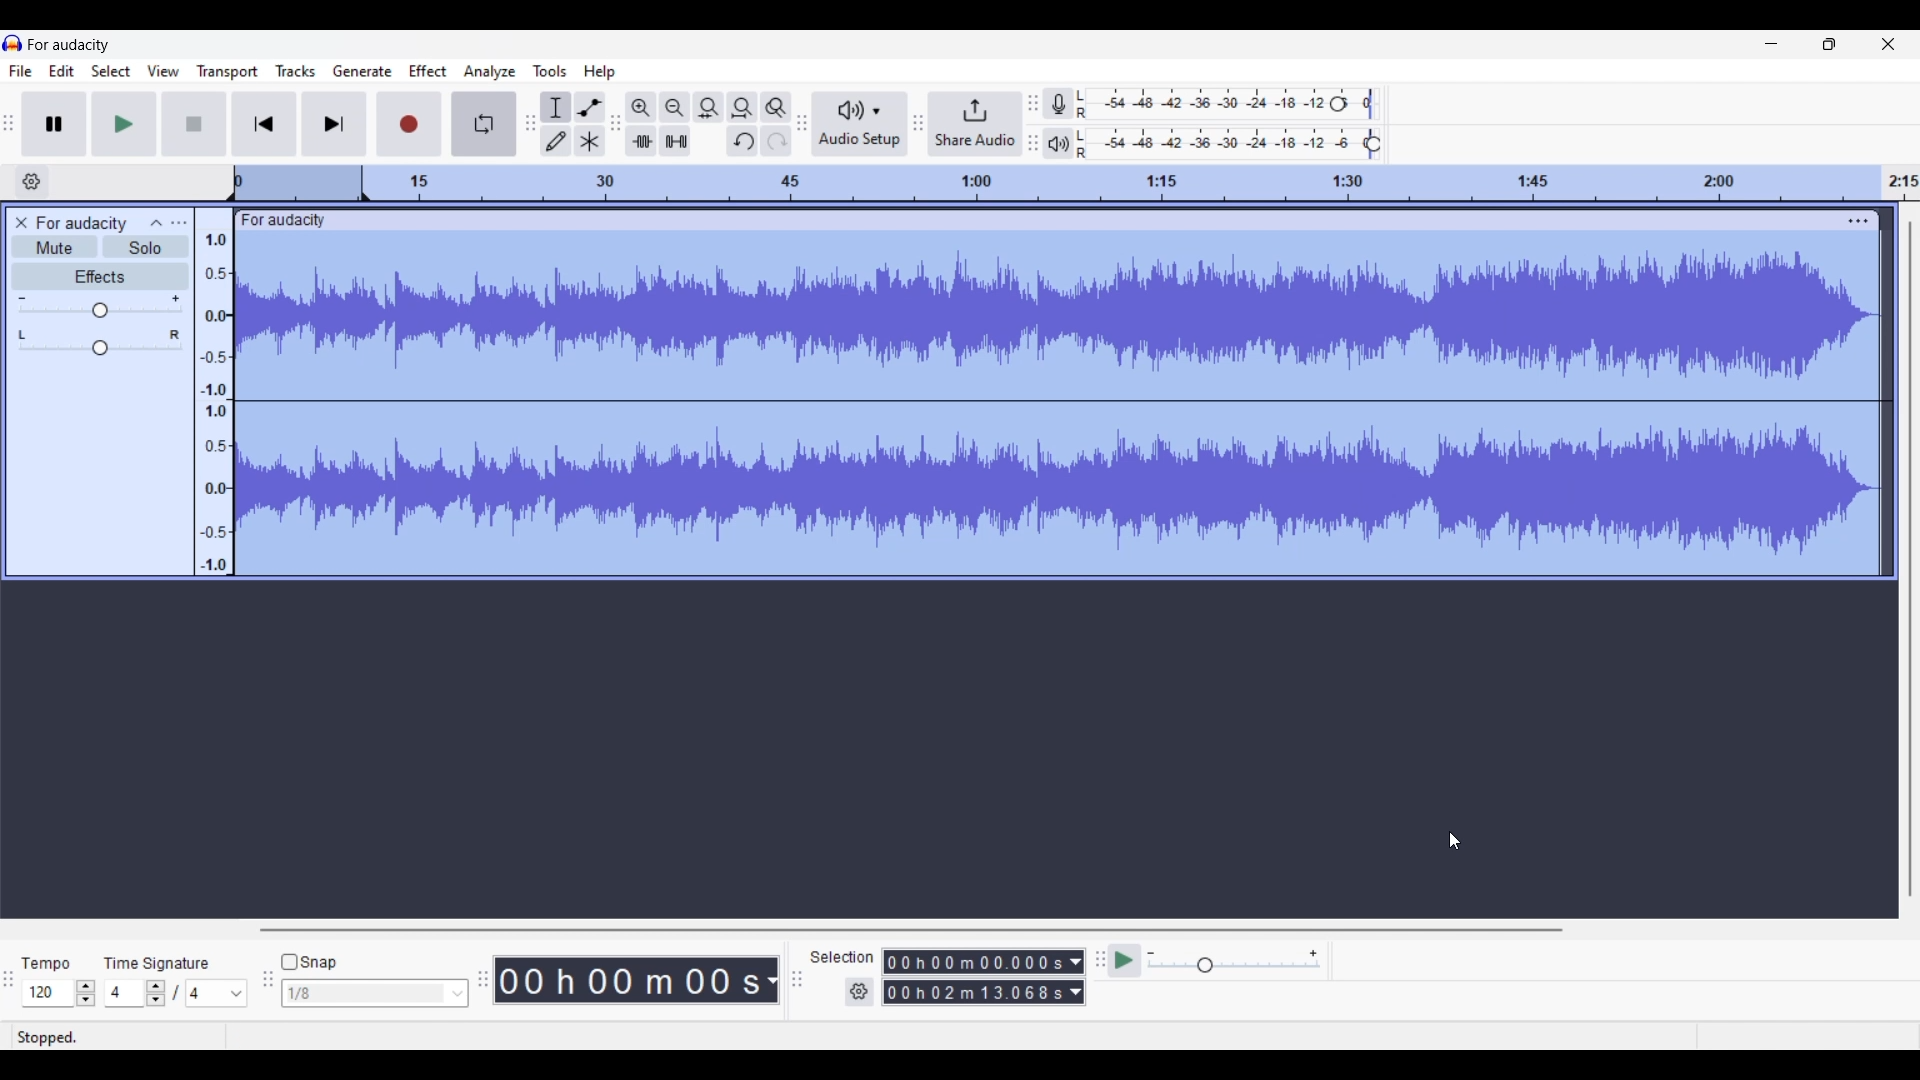 The width and height of the screenshot is (1920, 1080). Describe the element at coordinates (1454, 841) in the screenshot. I see `Cursor position unchanged` at that location.